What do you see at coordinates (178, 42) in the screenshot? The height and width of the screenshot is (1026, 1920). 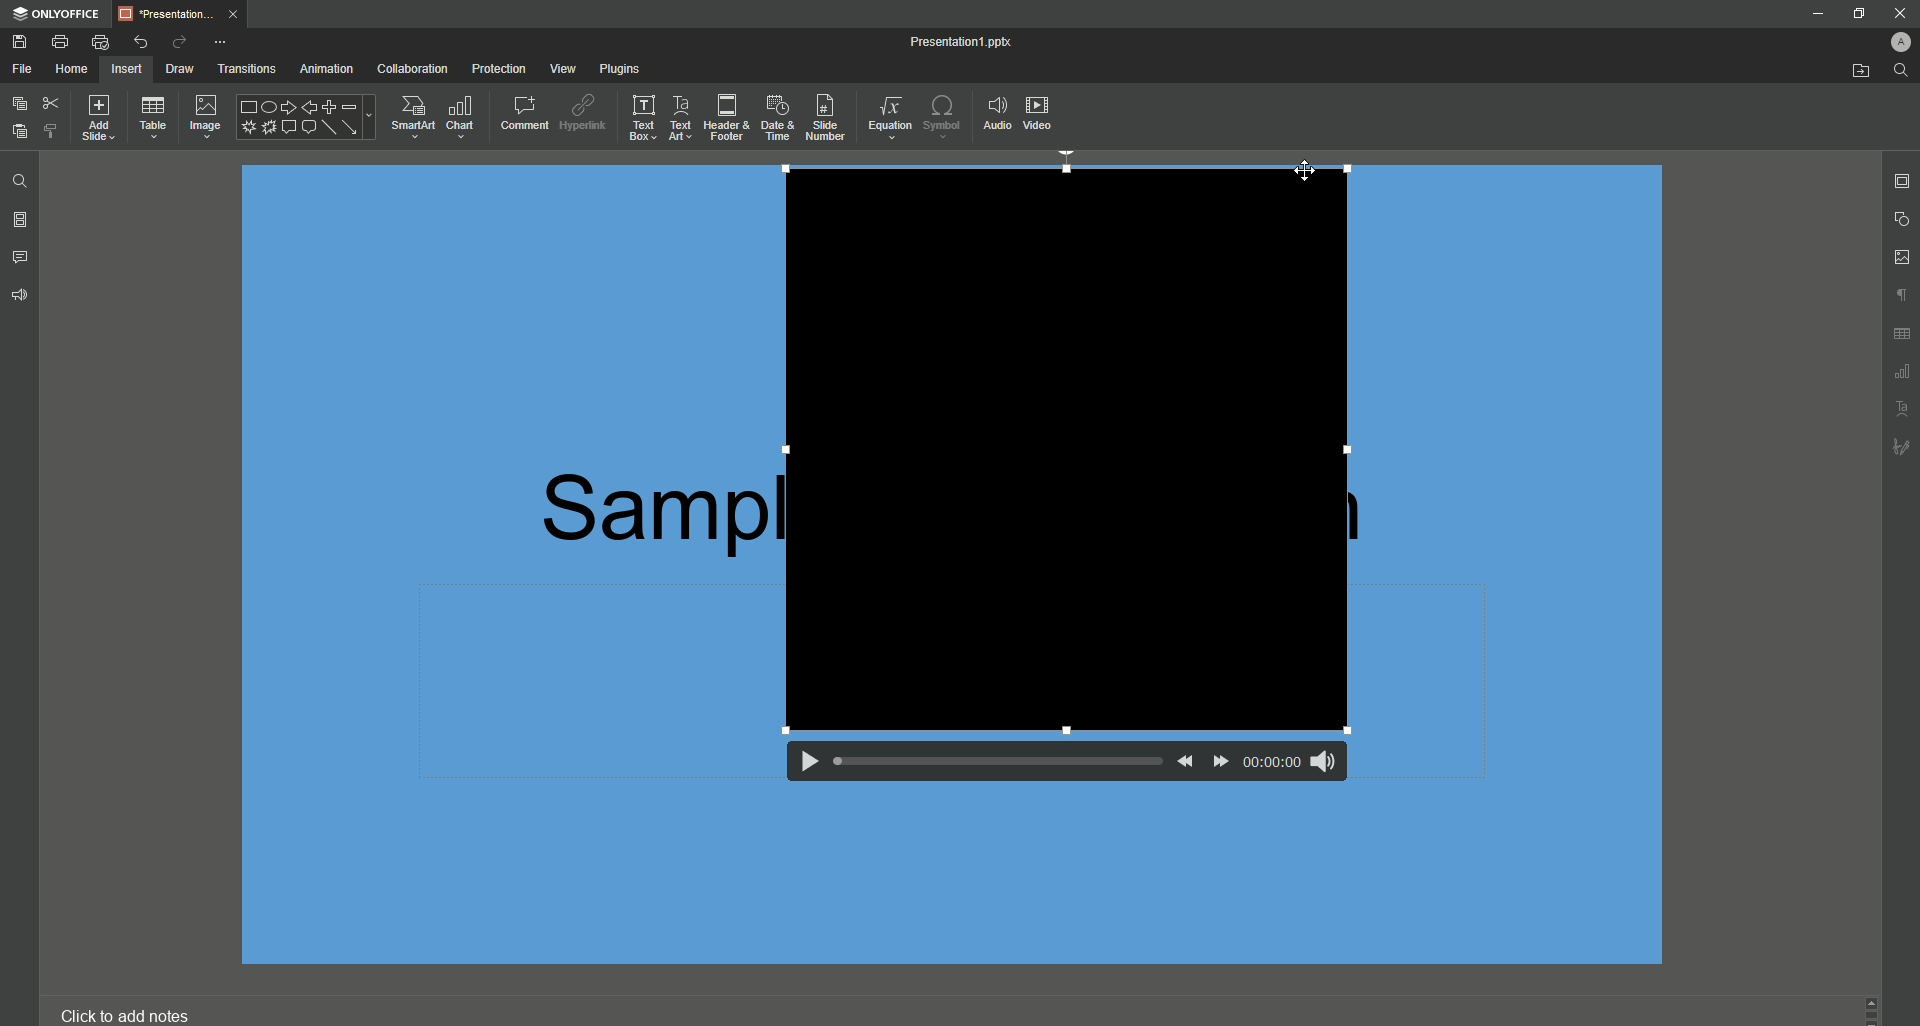 I see `Redo` at bounding box center [178, 42].